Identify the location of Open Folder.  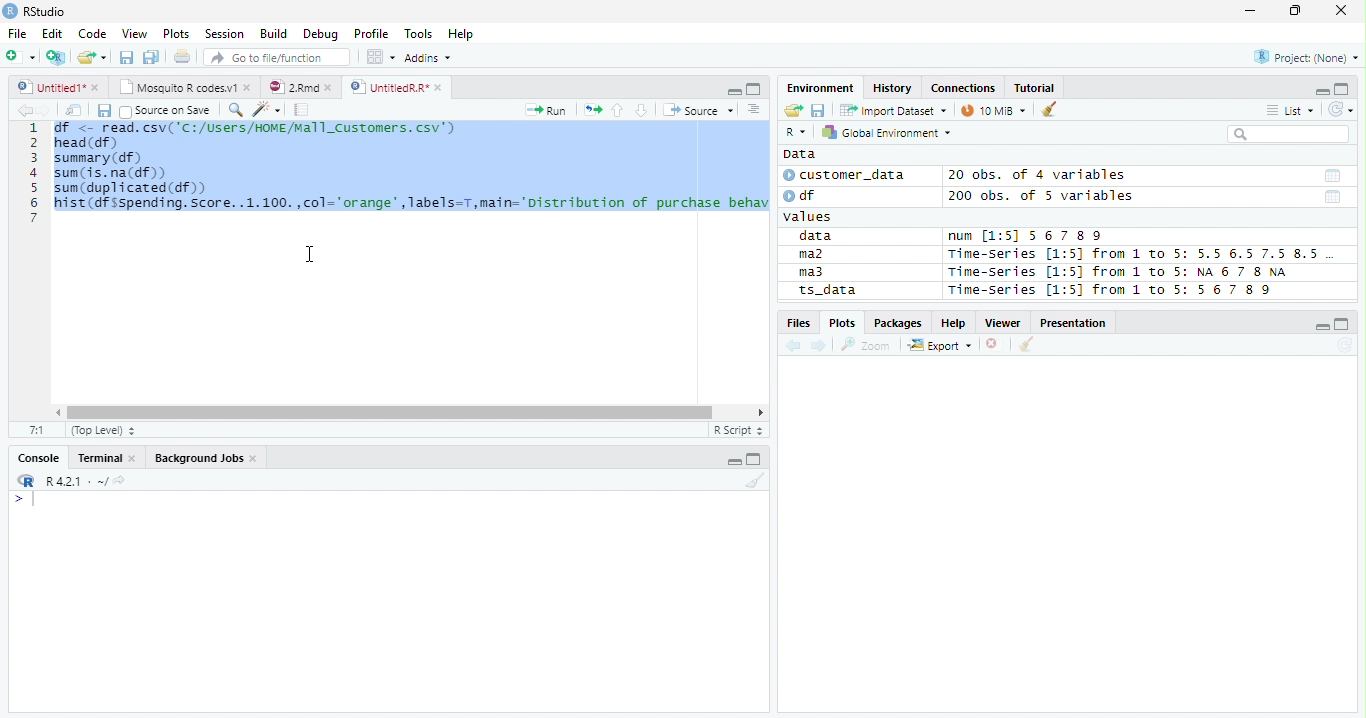
(93, 56).